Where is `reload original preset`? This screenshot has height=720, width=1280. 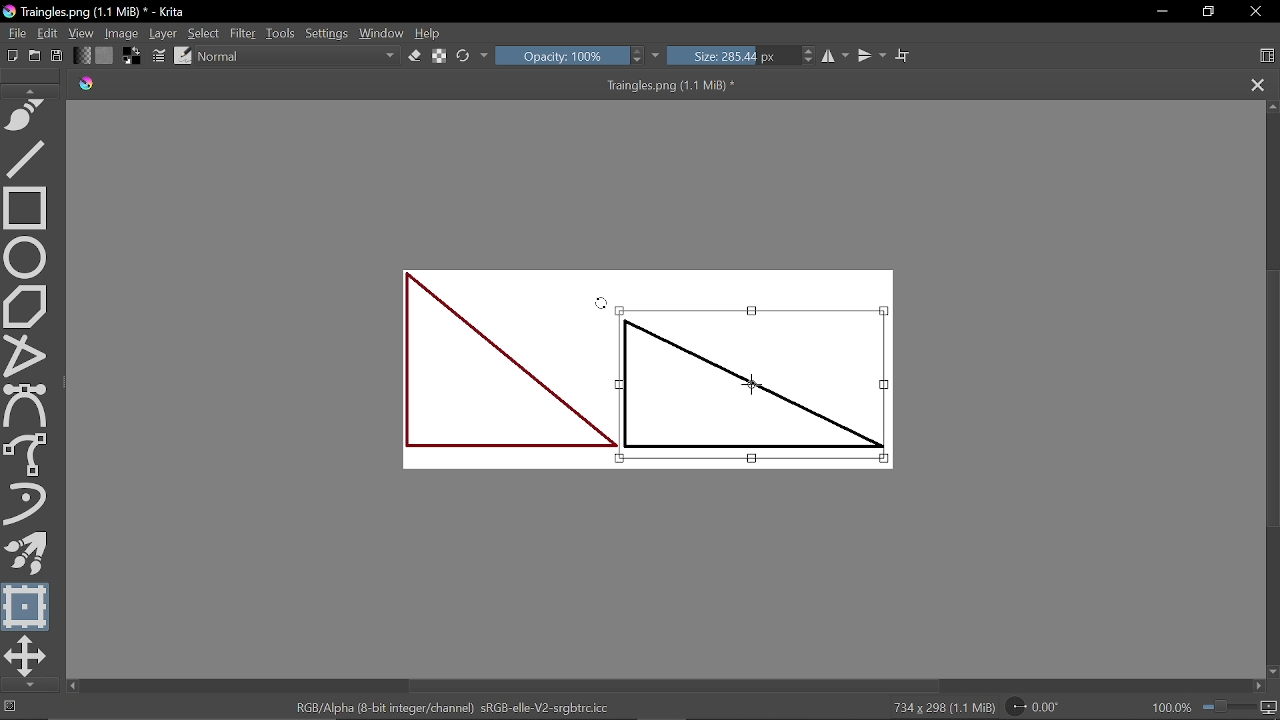 reload original preset is located at coordinates (464, 57).